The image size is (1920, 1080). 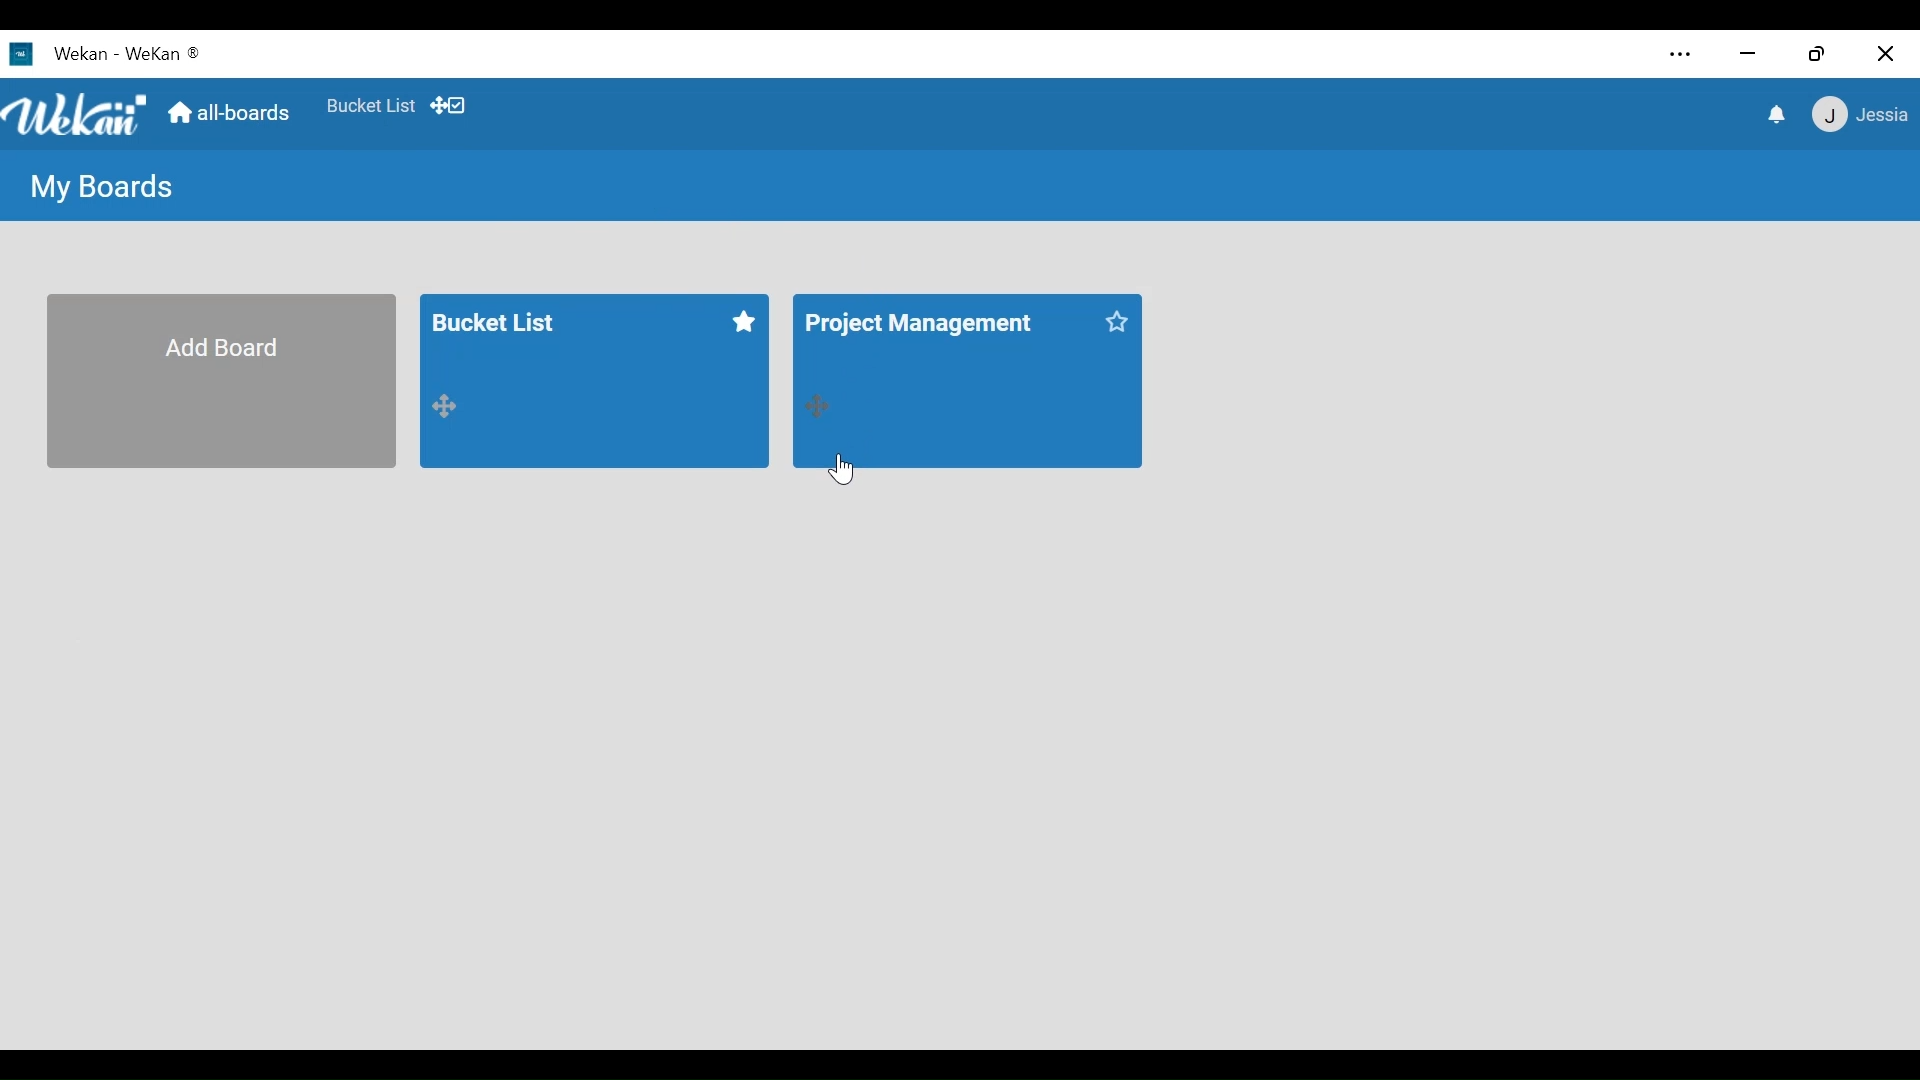 What do you see at coordinates (513, 322) in the screenshot?
I see `board title` at bounding box center [513, 322].